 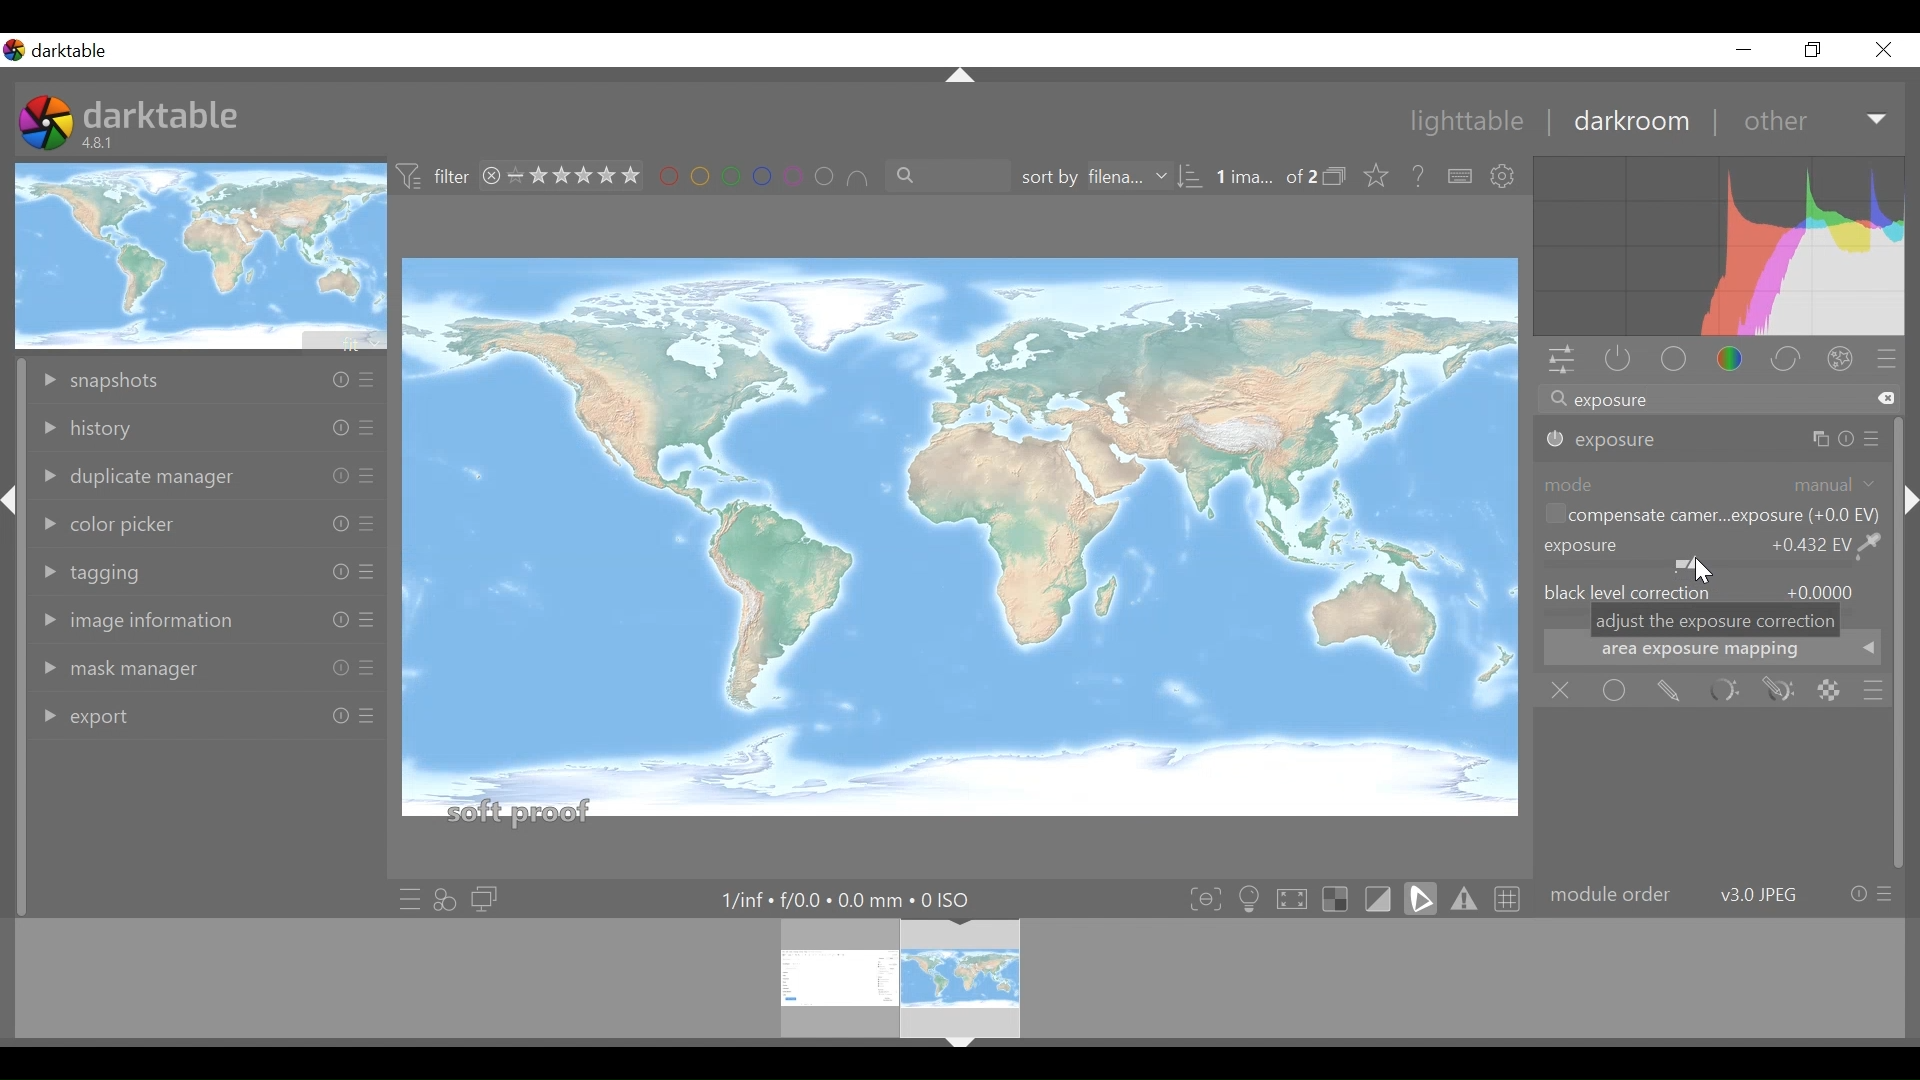 What do you see at coordinates (116, 522) in the screenshot?
I see `color picker` at bounding box center [116, 522].